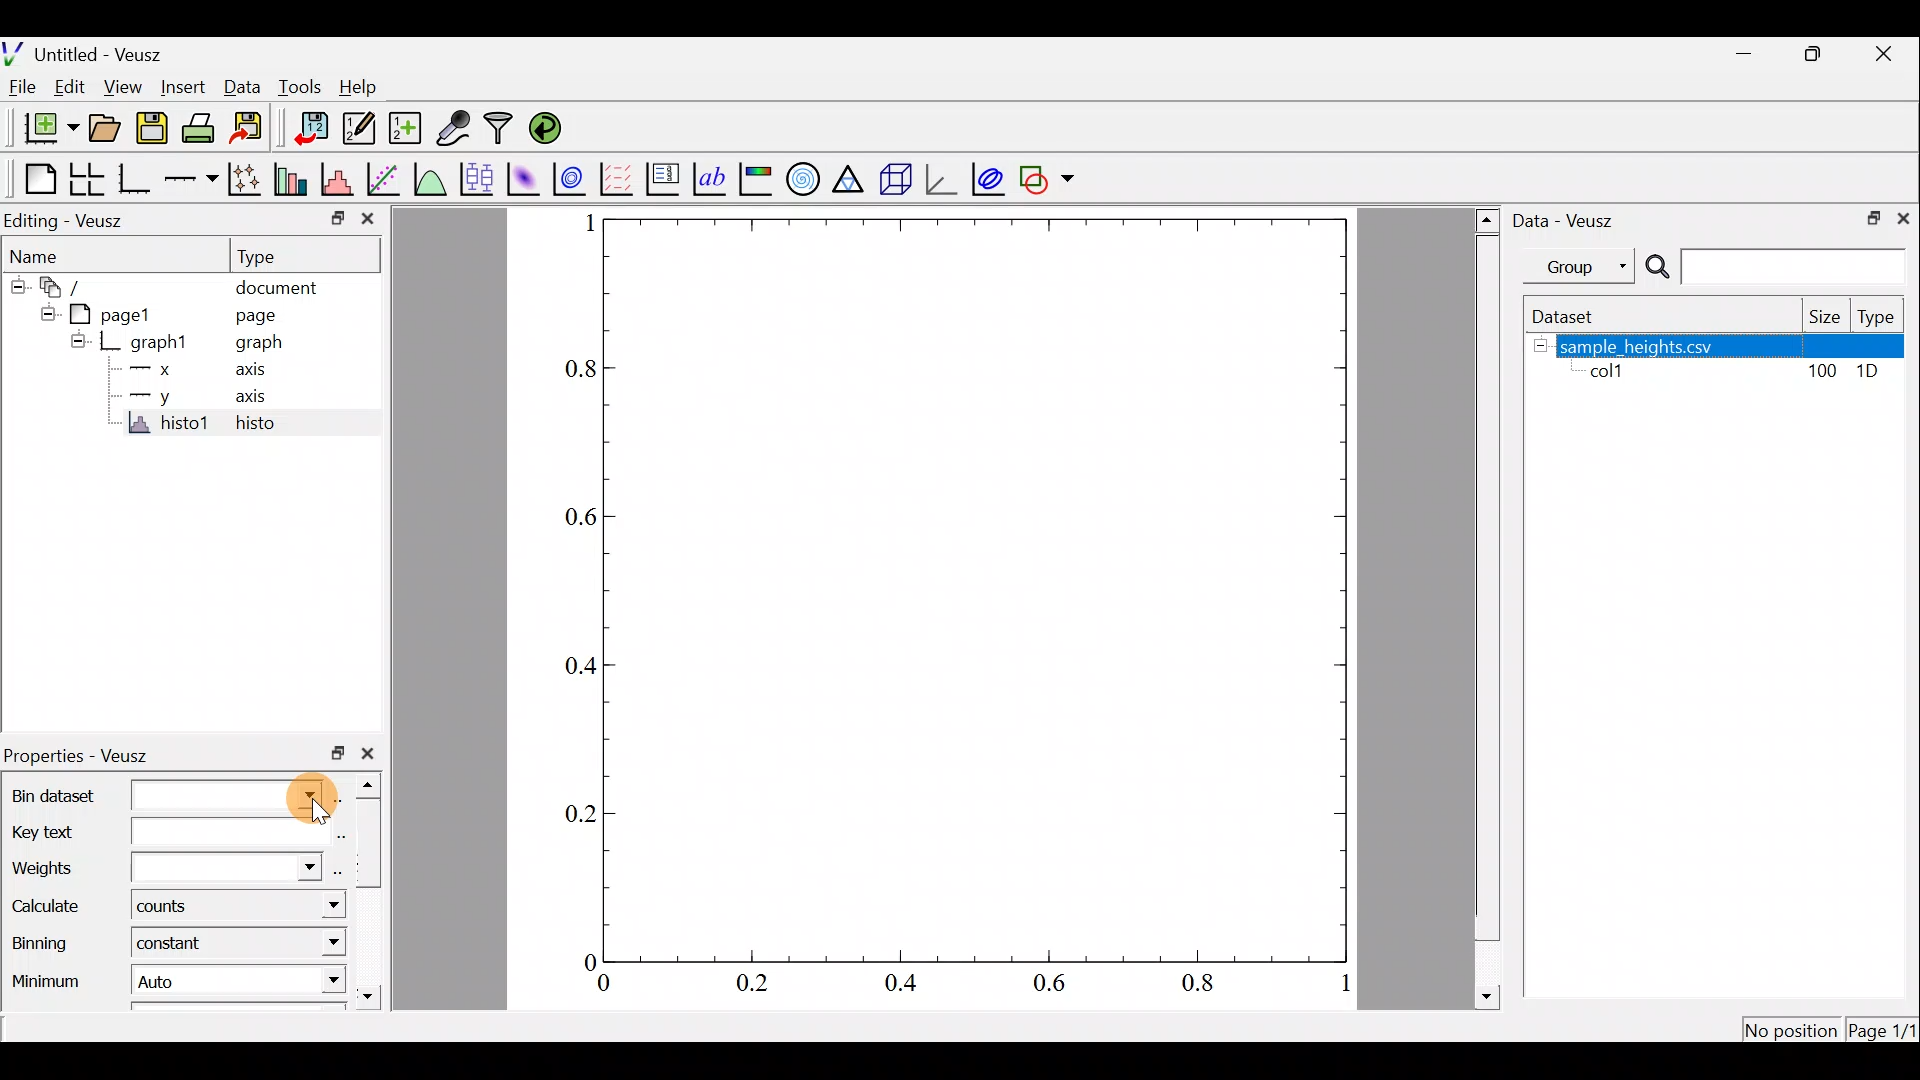 Image resolution: width=1920 pixels, height=1080 pixels. I want to click on 0.2, so click(568, 815).